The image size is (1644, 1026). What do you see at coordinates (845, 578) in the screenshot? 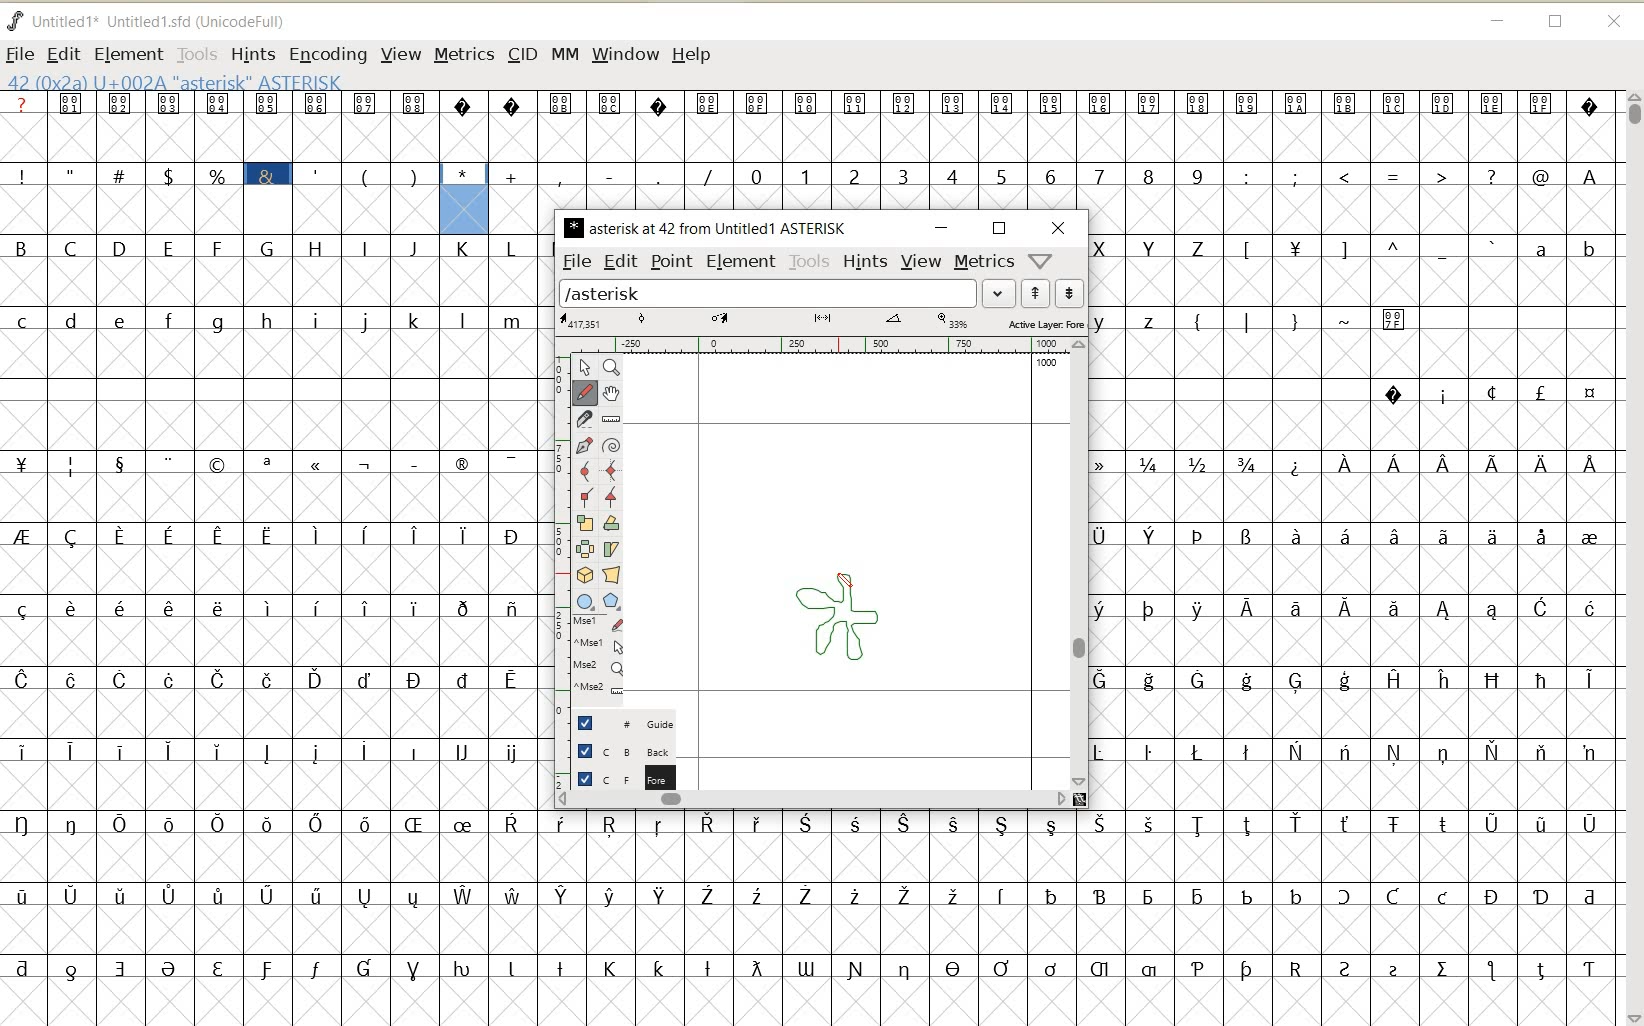
I see `pen tool (draw a freehand curve)/cursor position` at bounding box center [845, 578].